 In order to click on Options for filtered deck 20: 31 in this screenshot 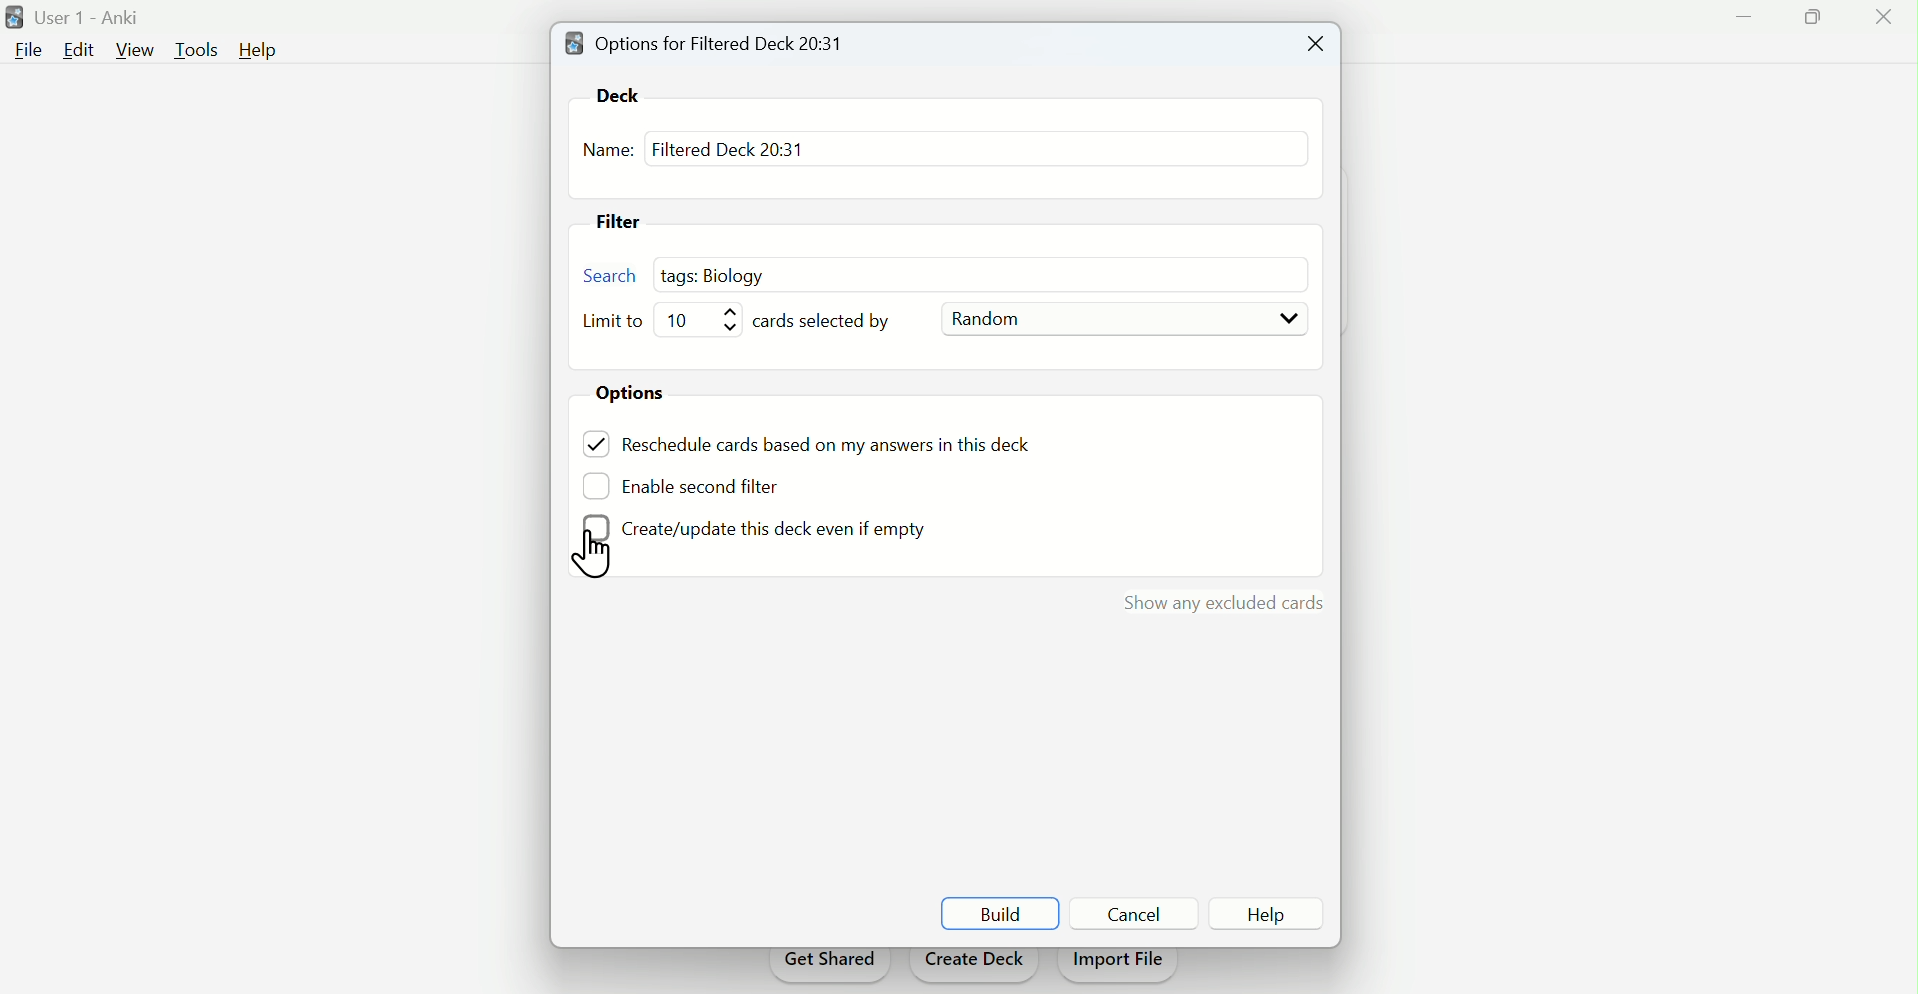, I will do `click(711, 42)`.